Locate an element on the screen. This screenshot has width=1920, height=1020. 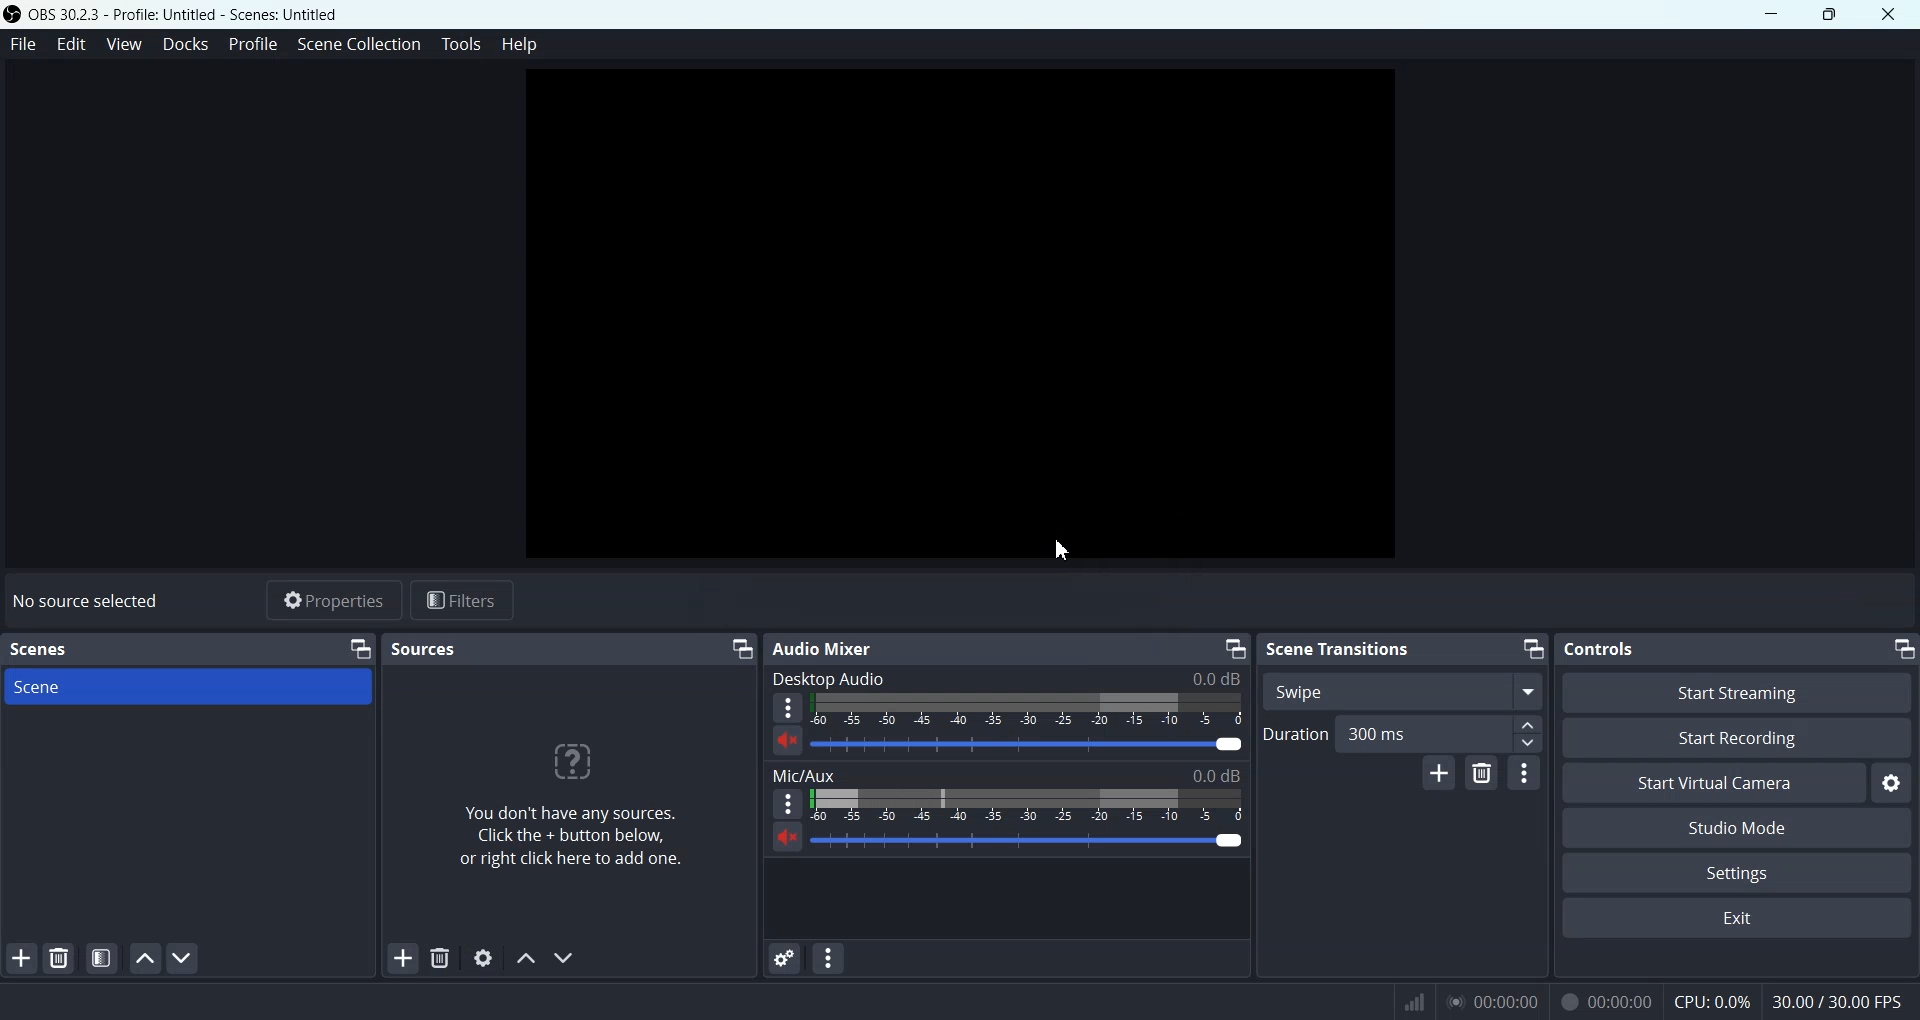
Minimize is located at coordinates (1534, 650).